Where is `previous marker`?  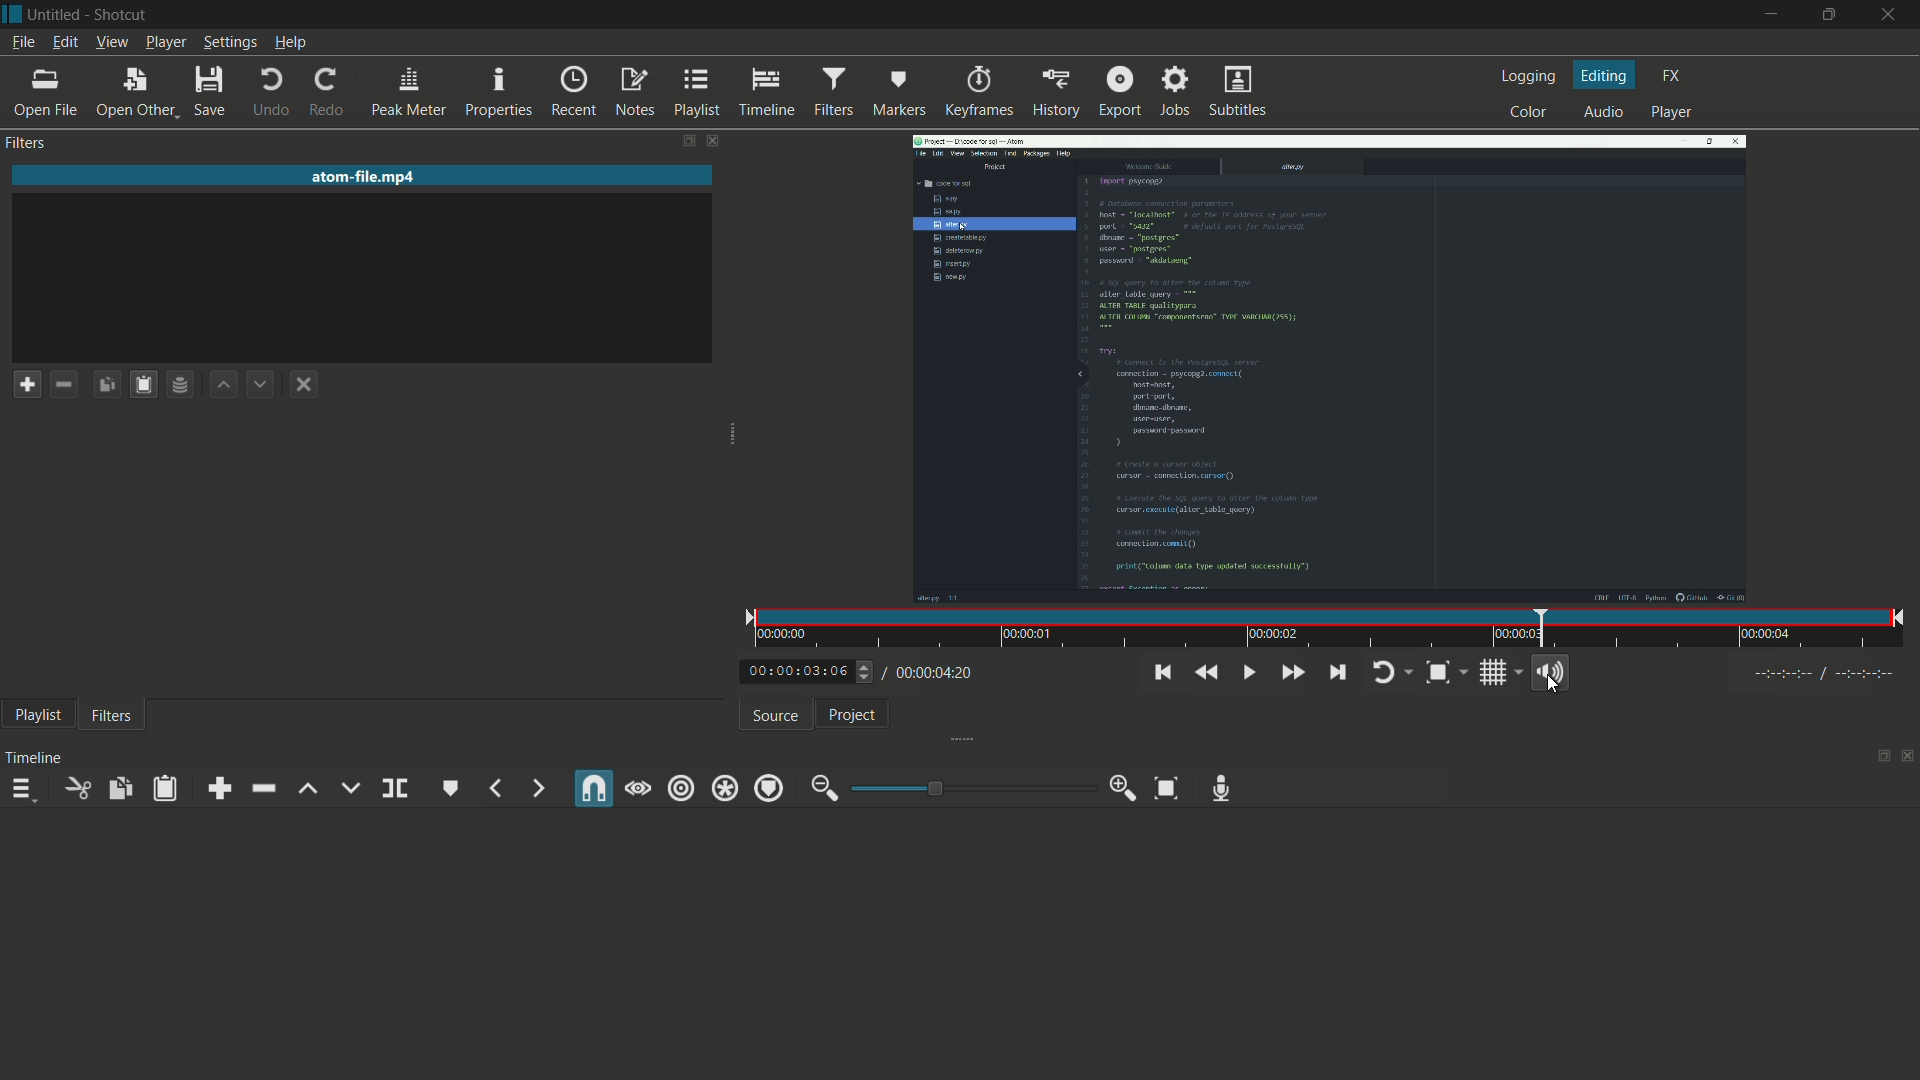 previous marker is located at coordinates (496, 788).